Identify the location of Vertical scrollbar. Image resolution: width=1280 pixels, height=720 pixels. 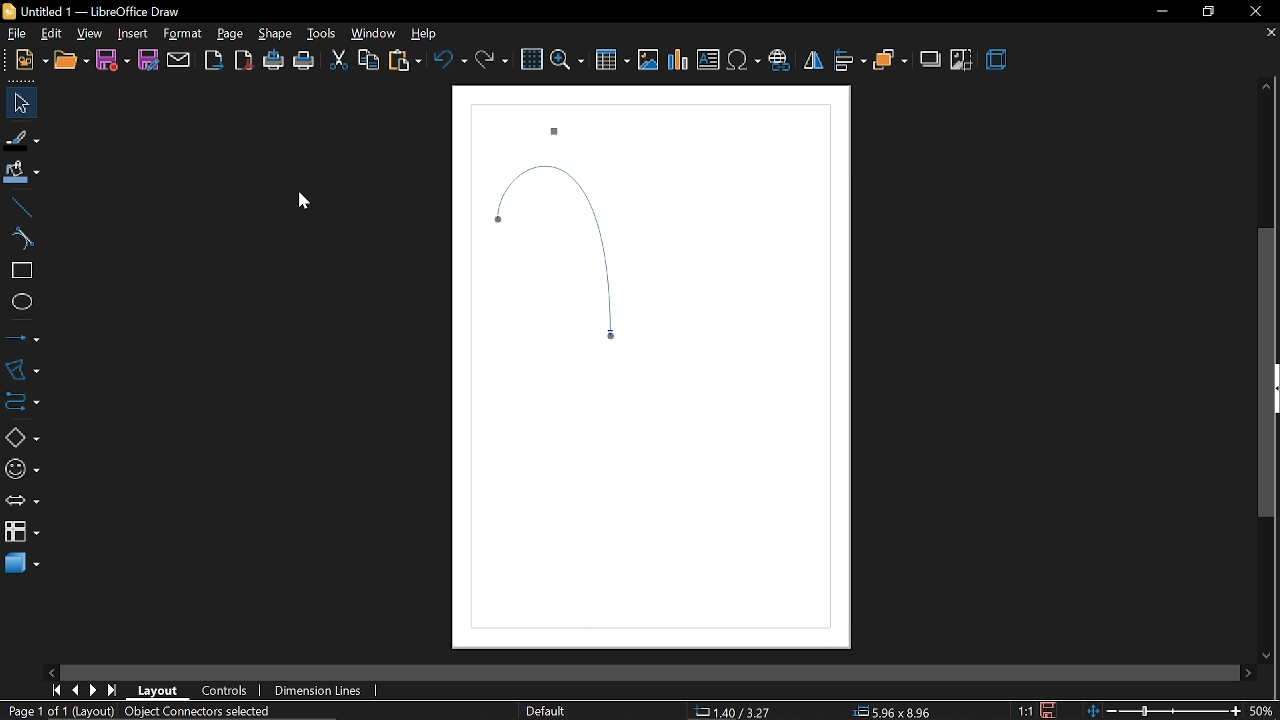
(1267, 374).